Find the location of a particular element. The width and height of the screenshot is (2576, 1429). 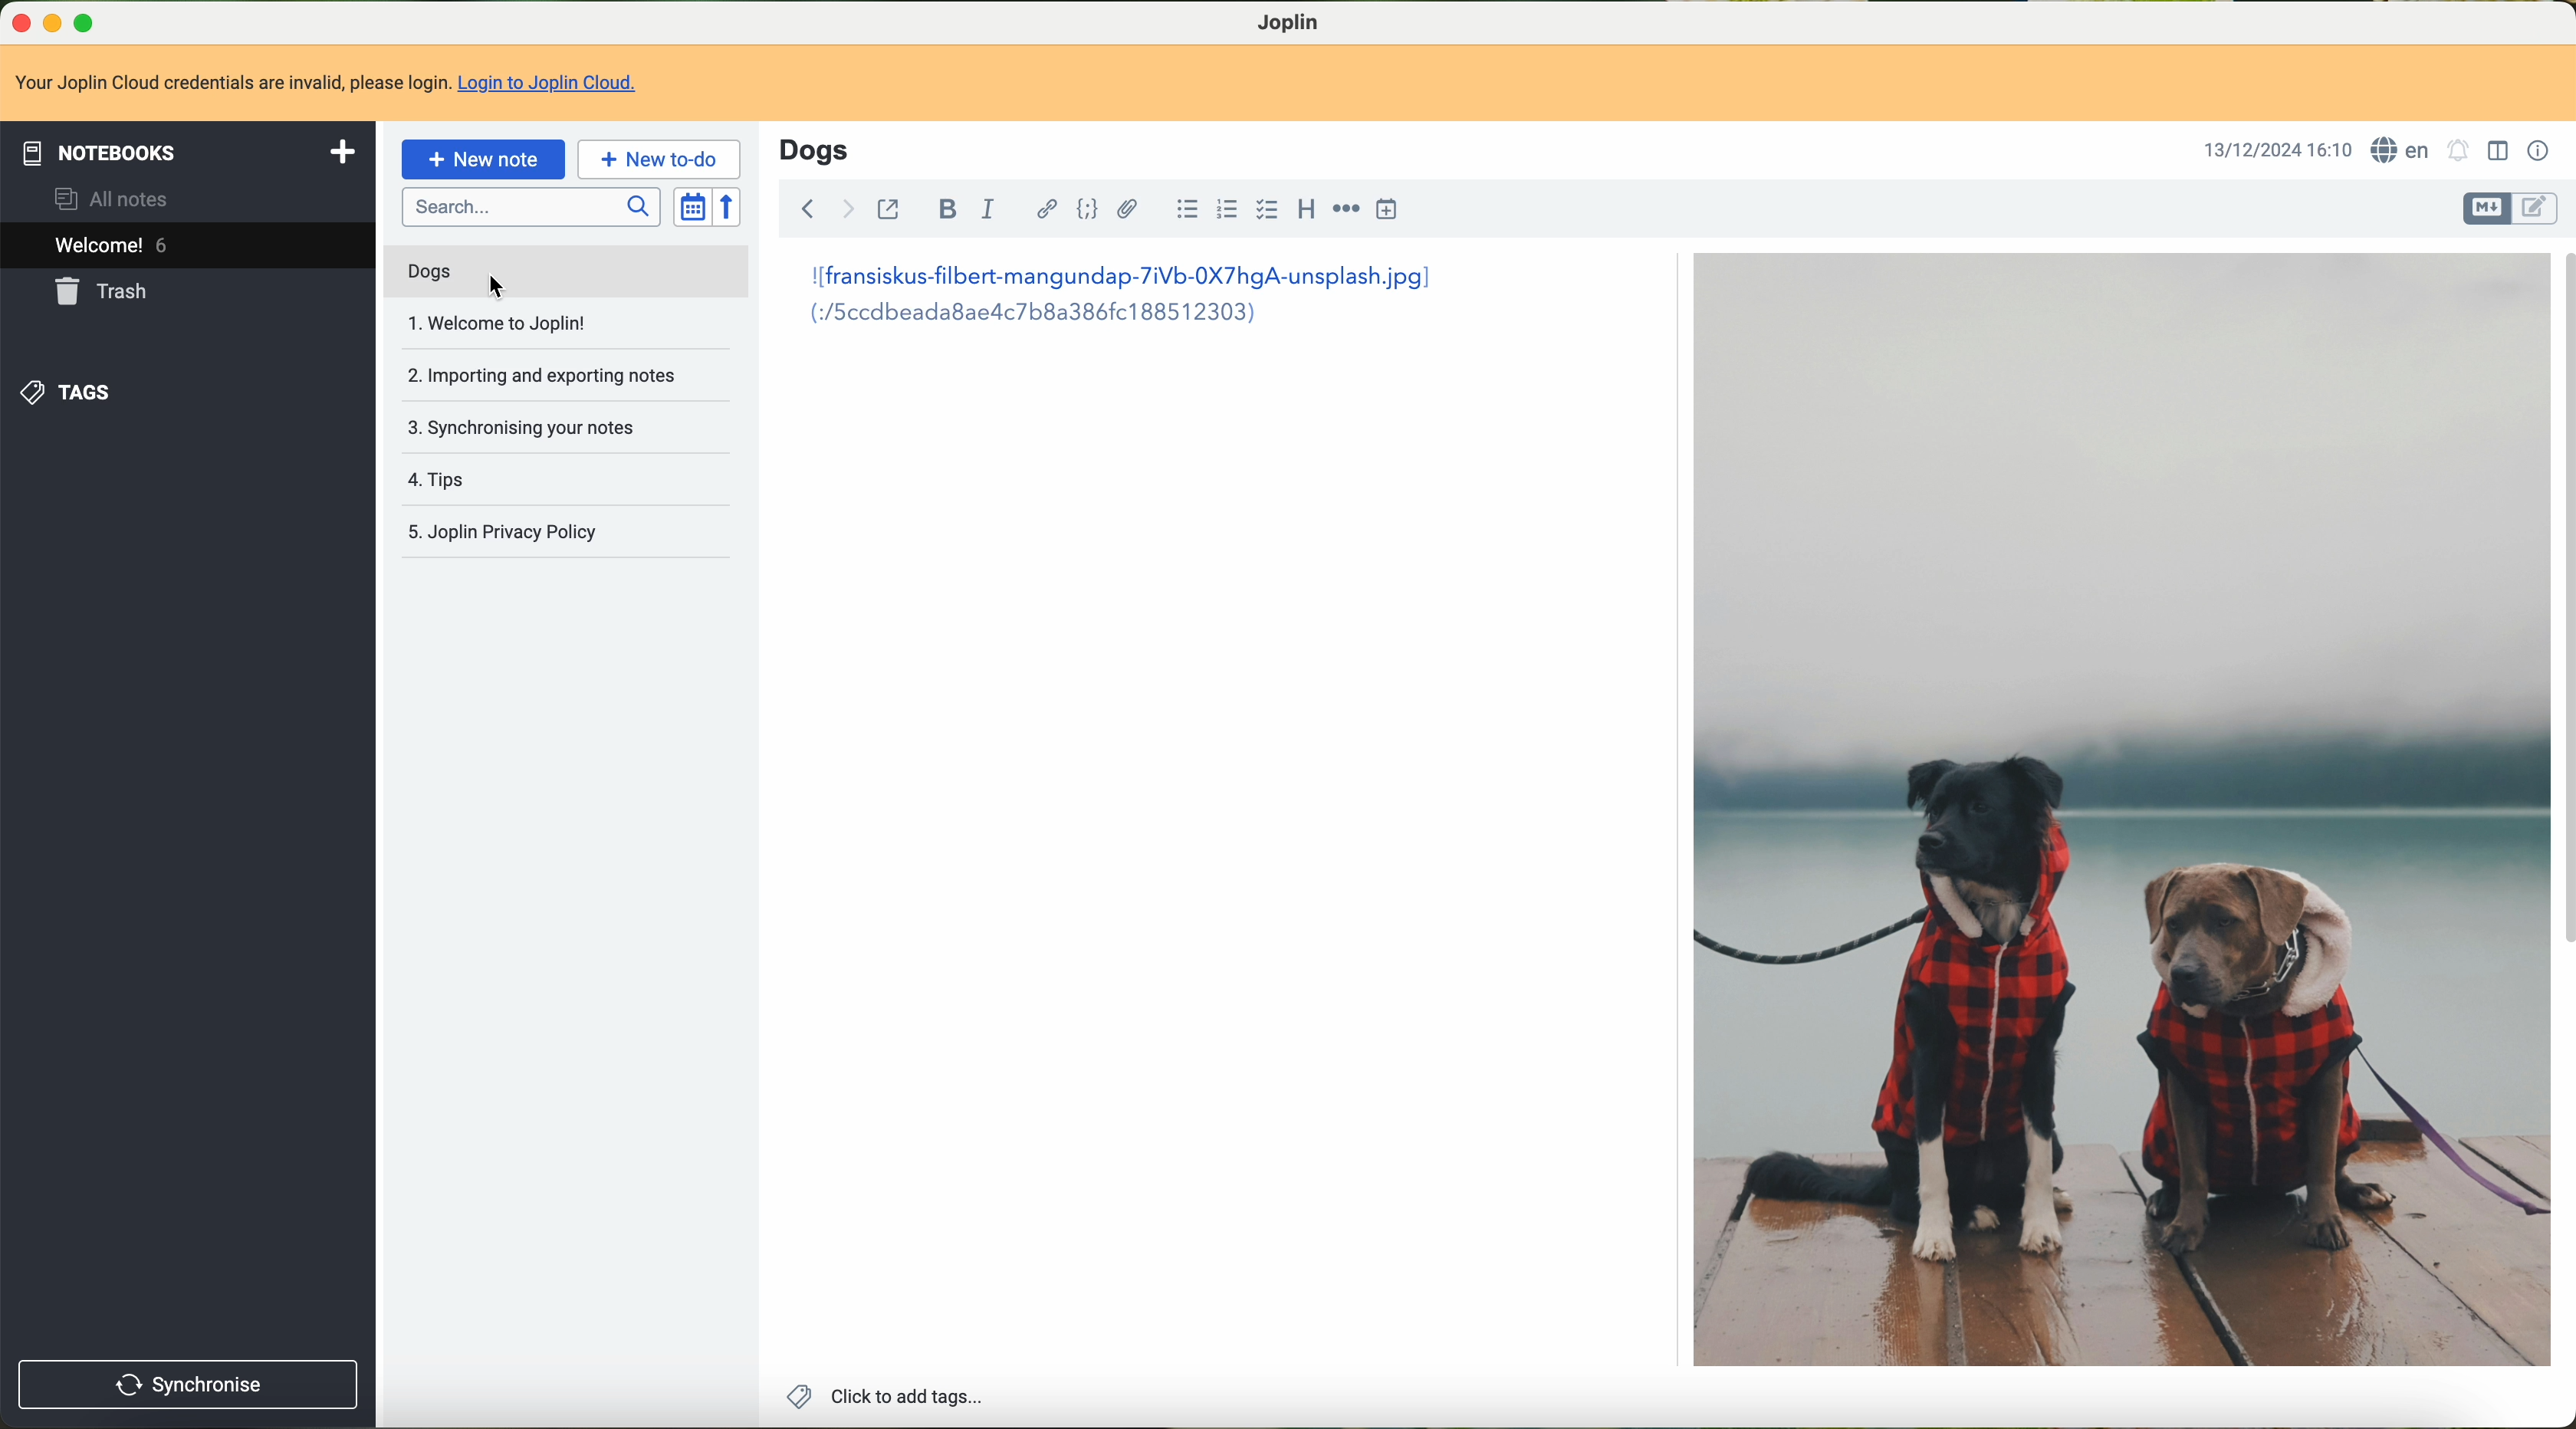

cursor is located at coordinates (498, 286).